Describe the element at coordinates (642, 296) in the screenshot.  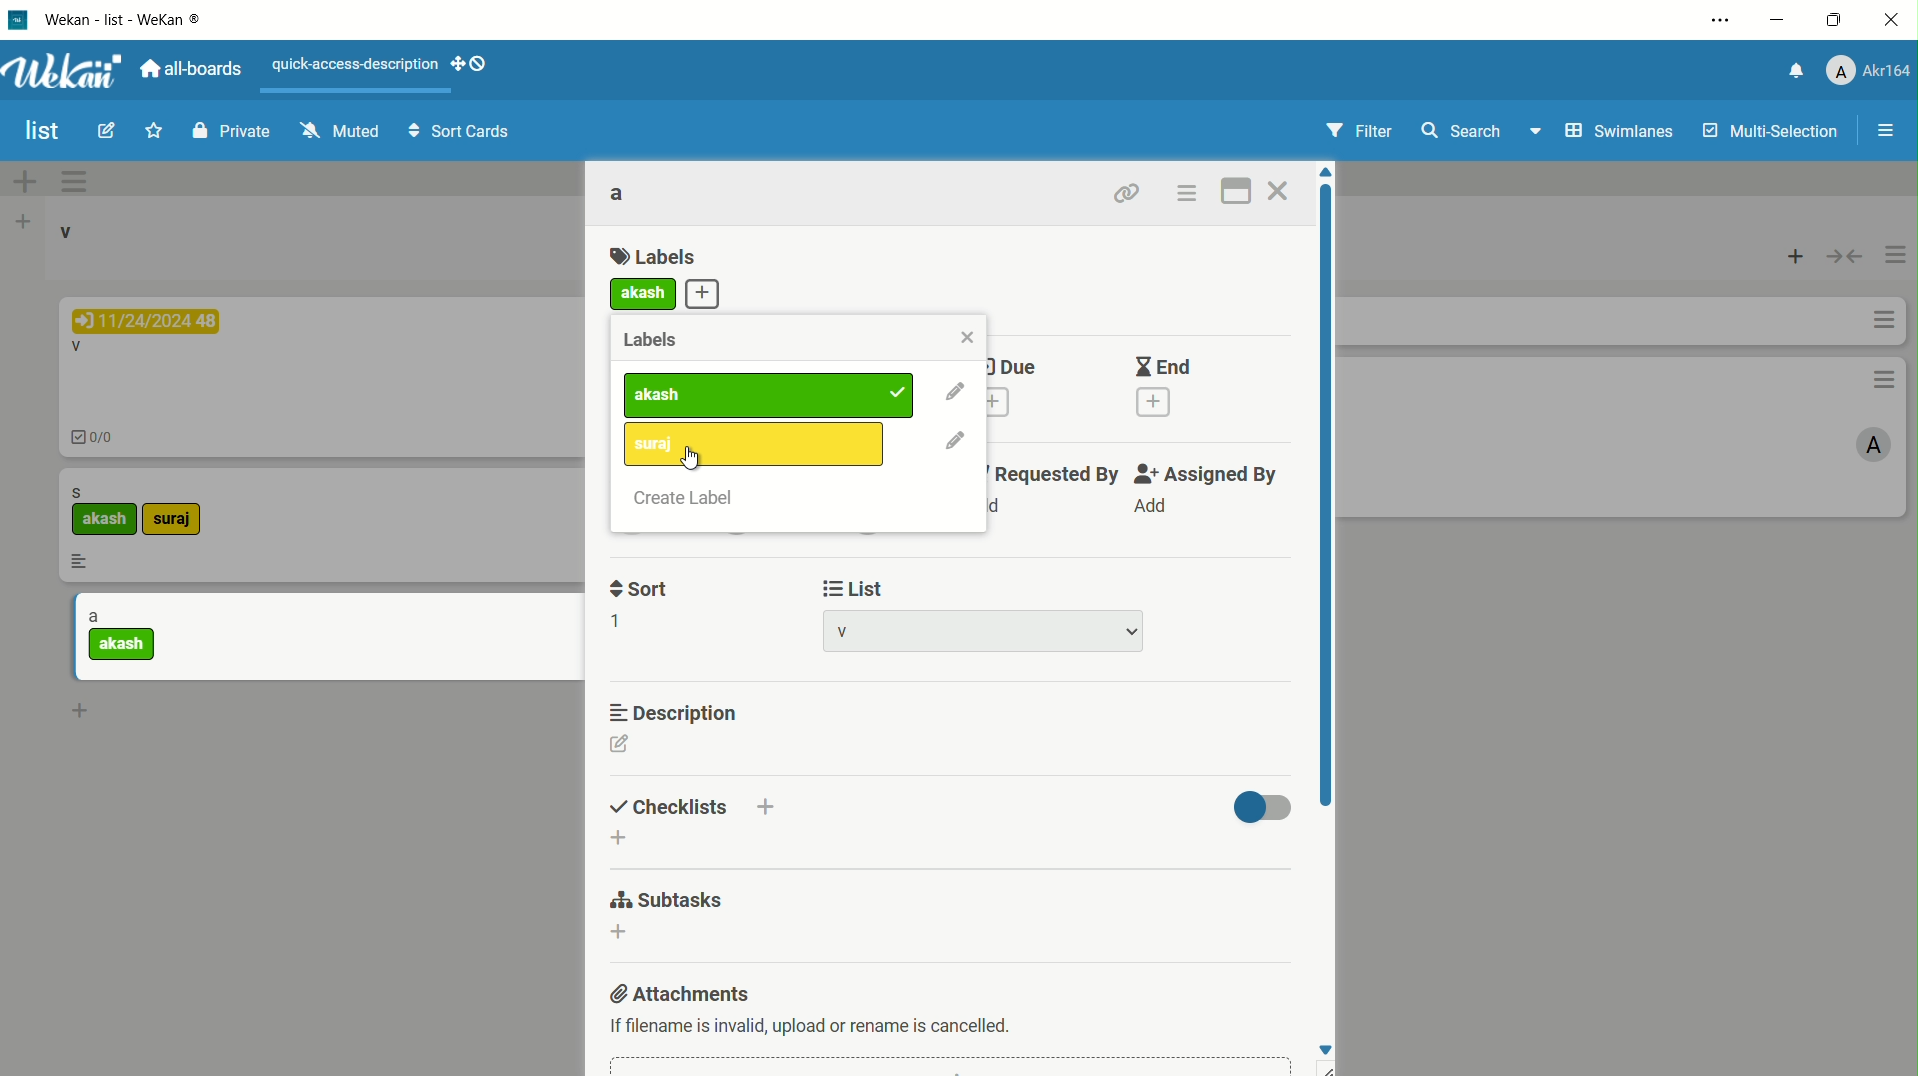
I see `akash` at that location.